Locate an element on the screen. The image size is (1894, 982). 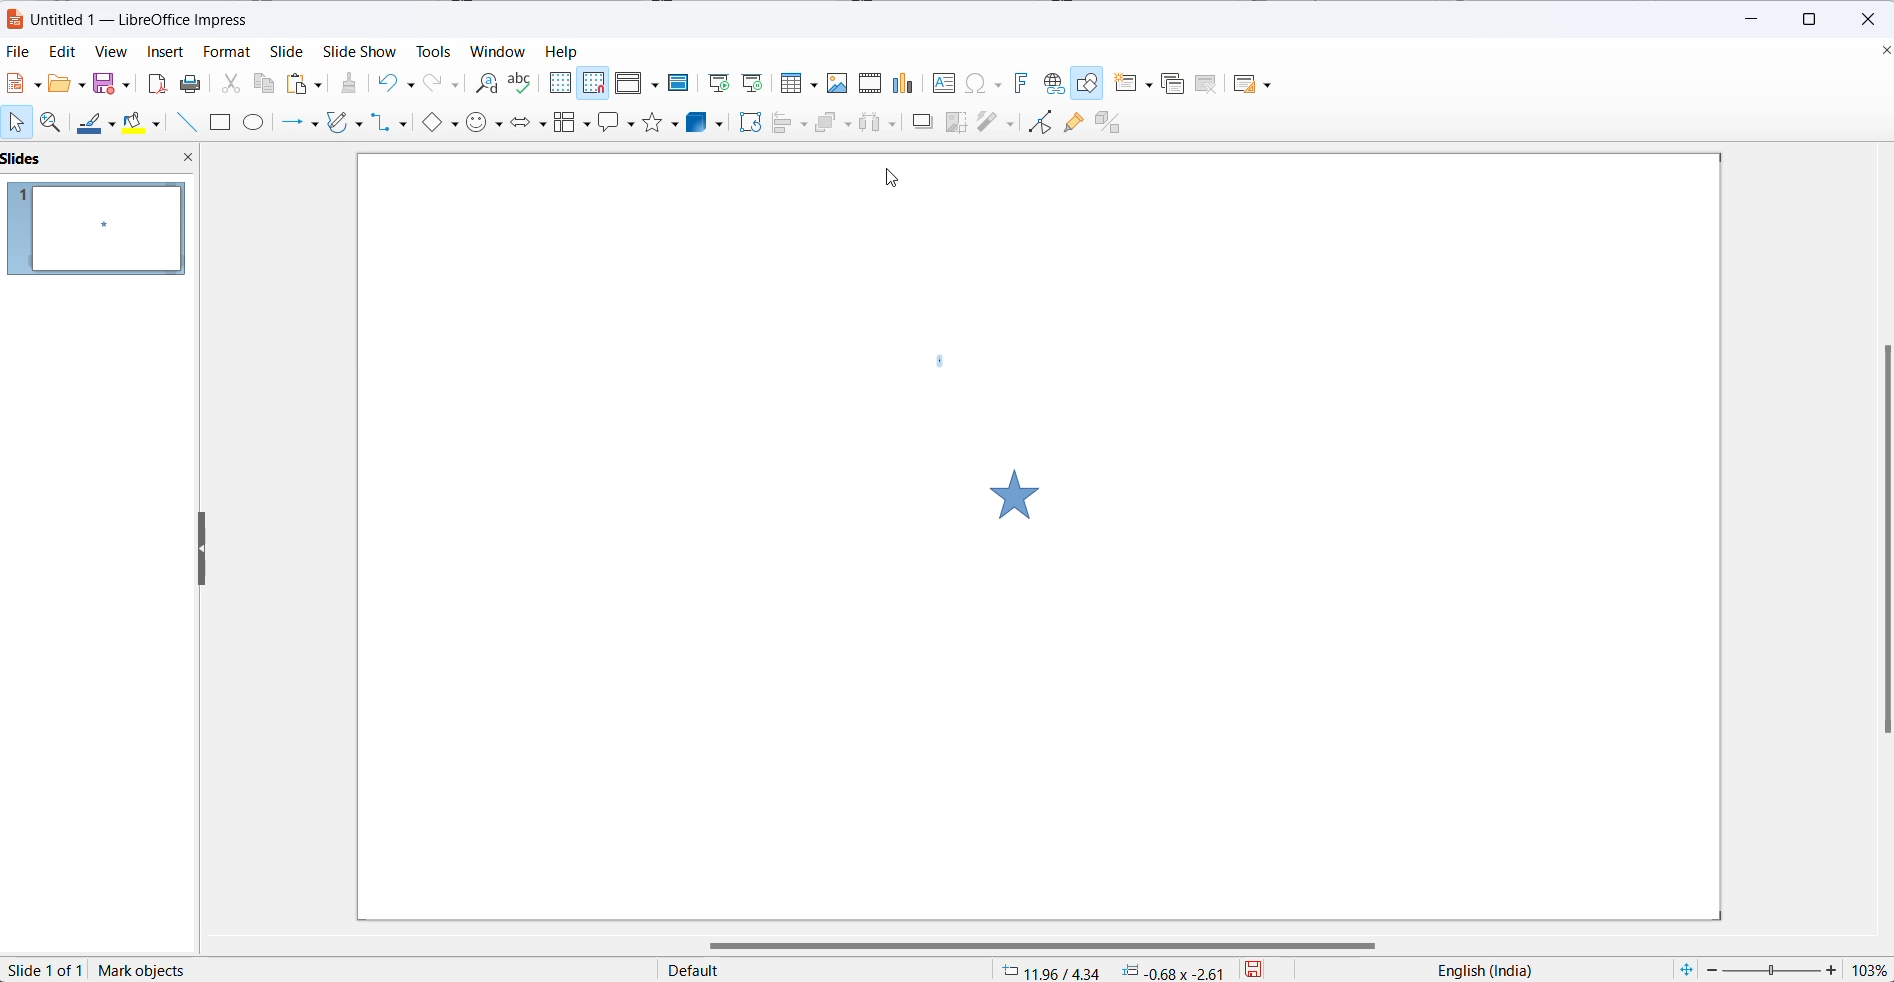
DUPLICATE SLIDE is located at coordinates (1173, 86).